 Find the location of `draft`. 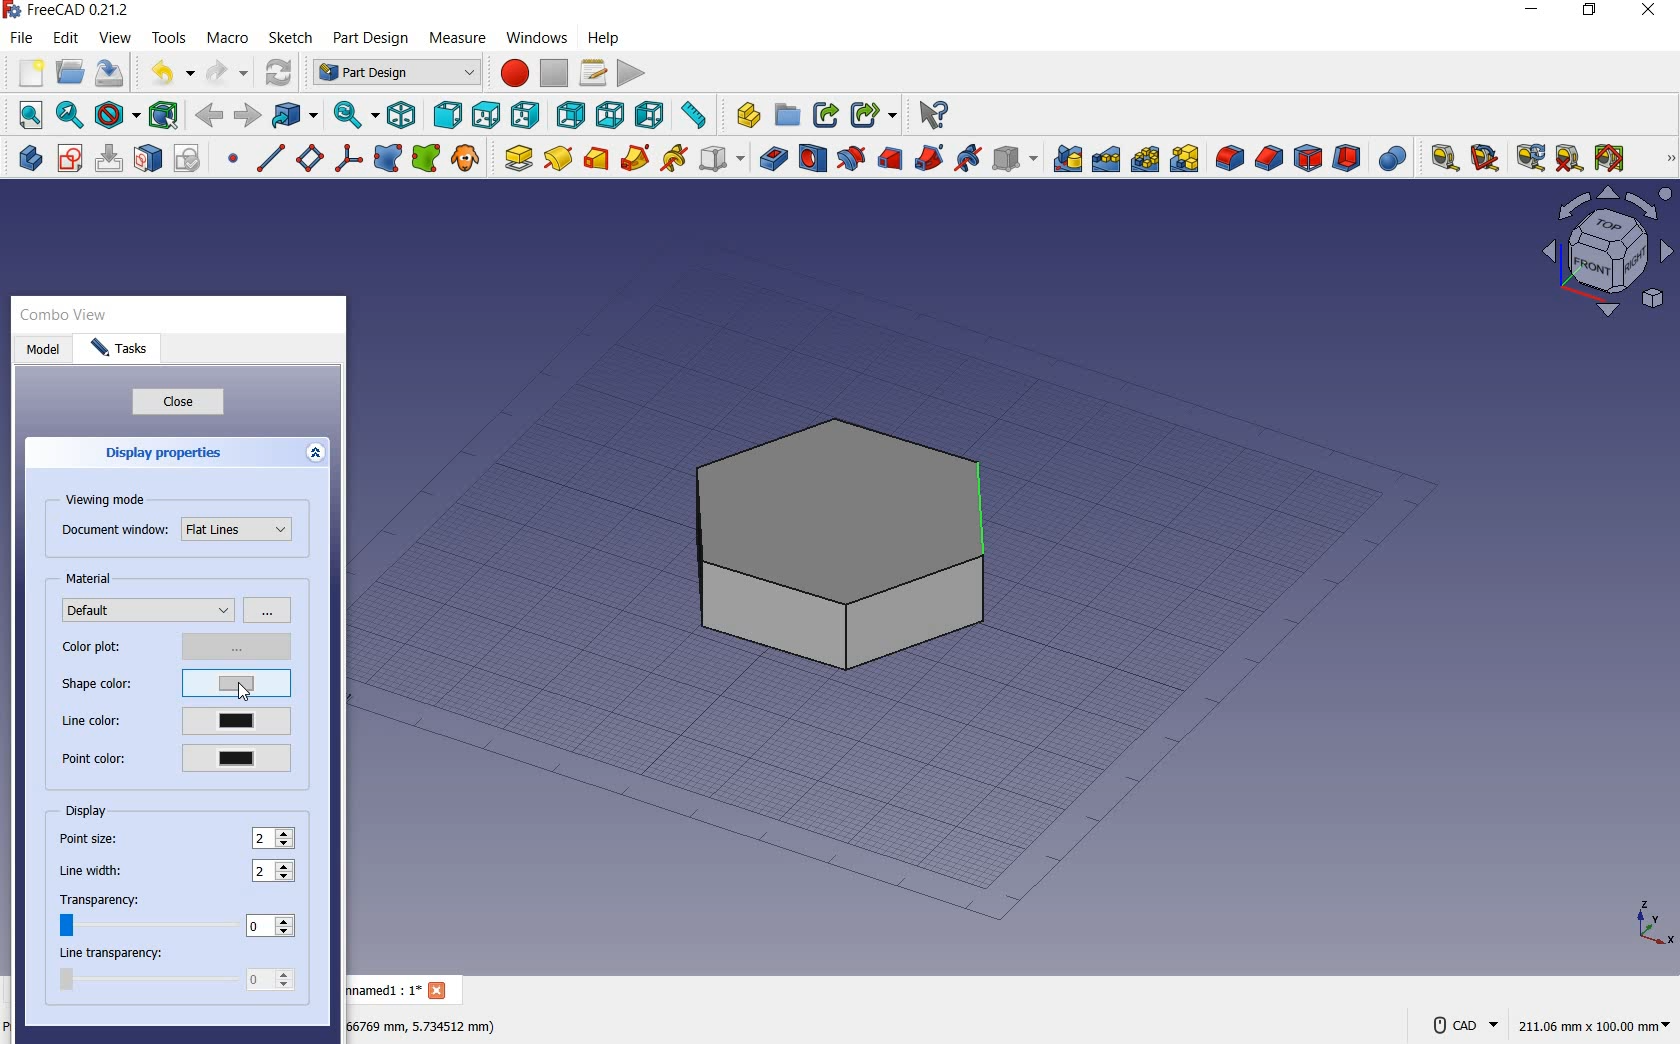

draft is located at coordinates (1308, 160).